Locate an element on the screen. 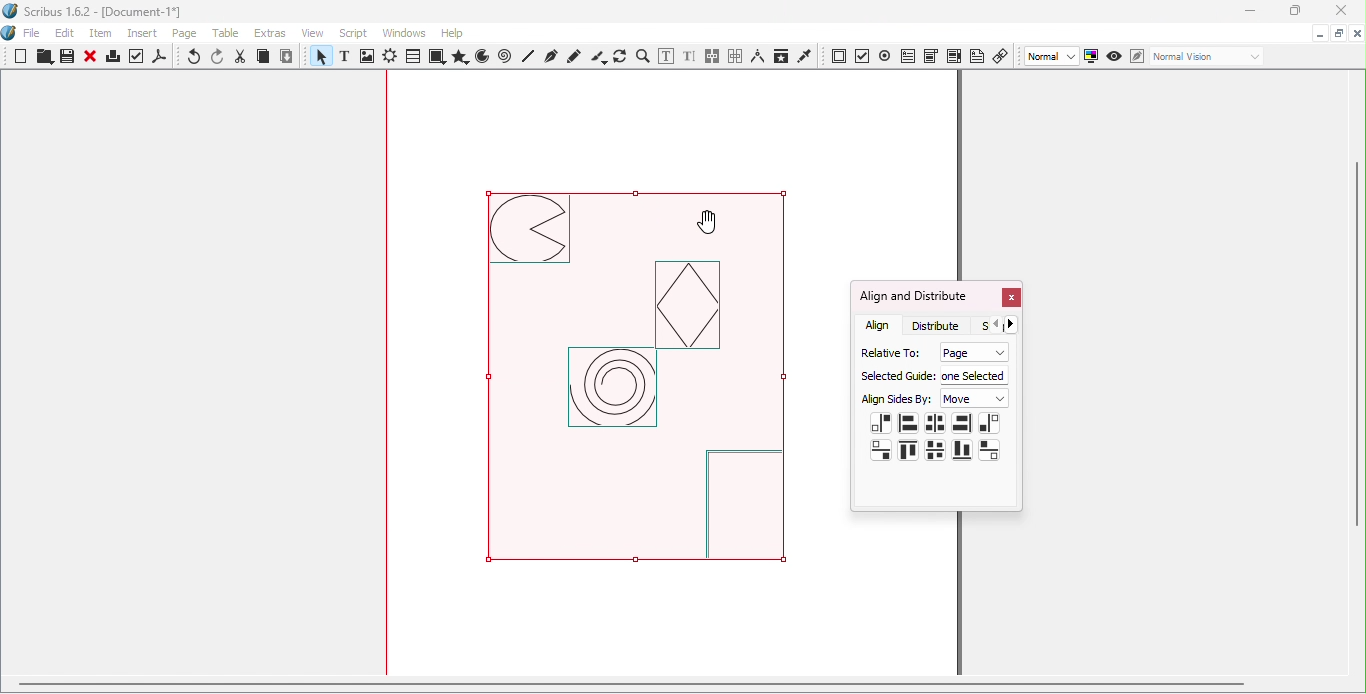 Image resolution: width=1366 pixels, height=694 pixels. Image frame is located at coordinates (369, 58).